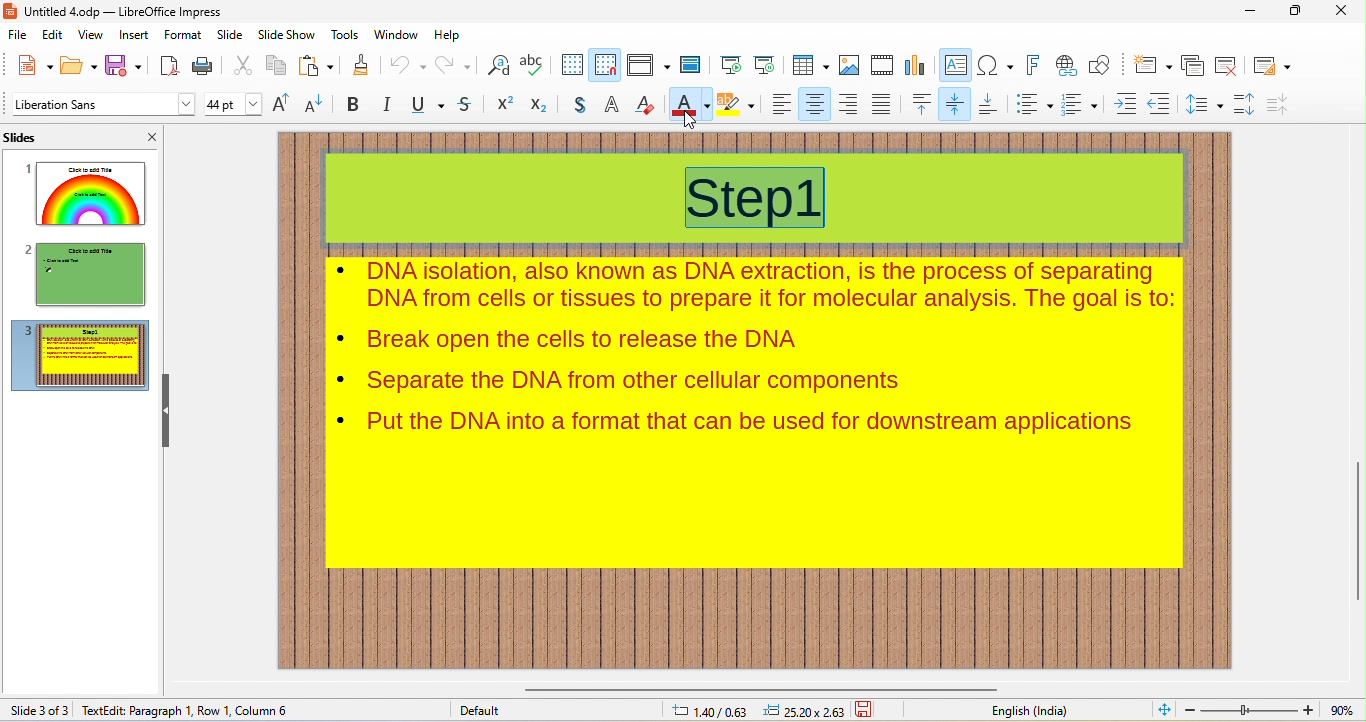 The height and width of the screenshot is (722, 1366). Describe the element at coordinates (38, 708) in the screenshot. I see `slide 3 of 3` at that location.